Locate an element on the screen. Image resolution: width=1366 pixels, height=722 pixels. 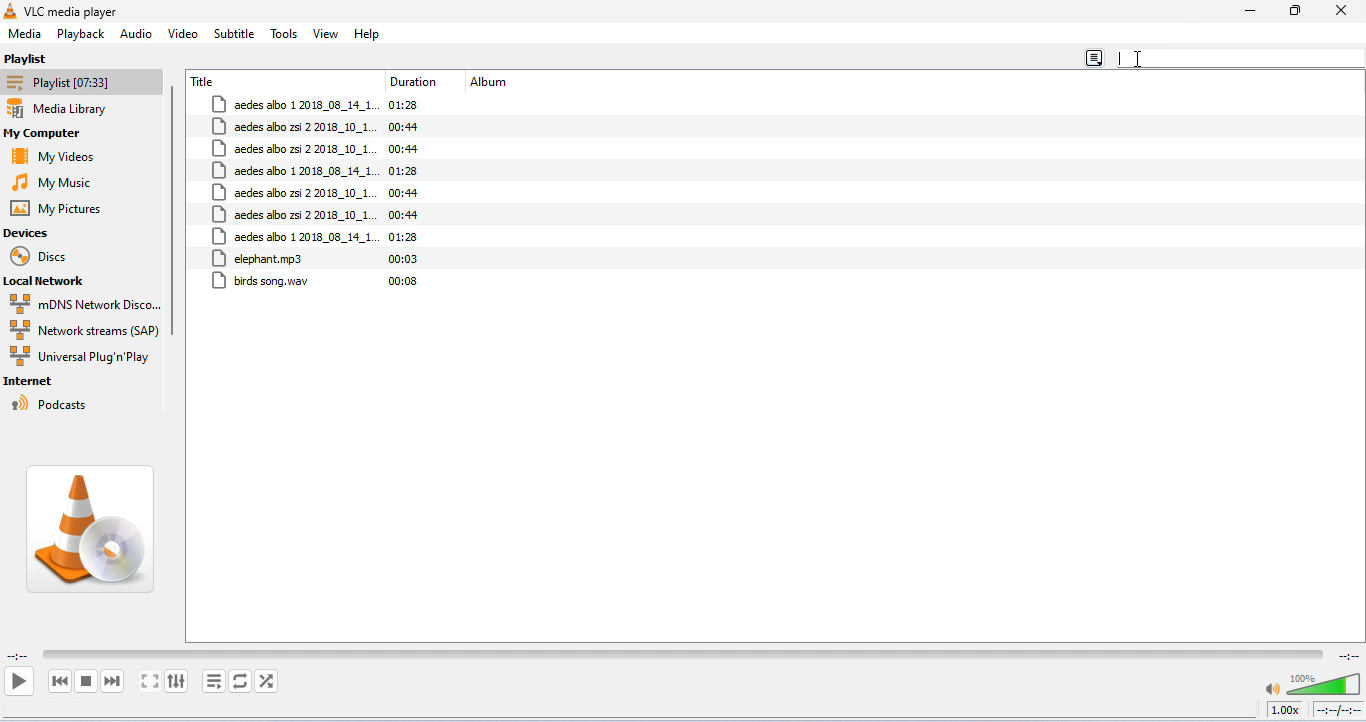
00:44 is located at coordinates (405, 192).